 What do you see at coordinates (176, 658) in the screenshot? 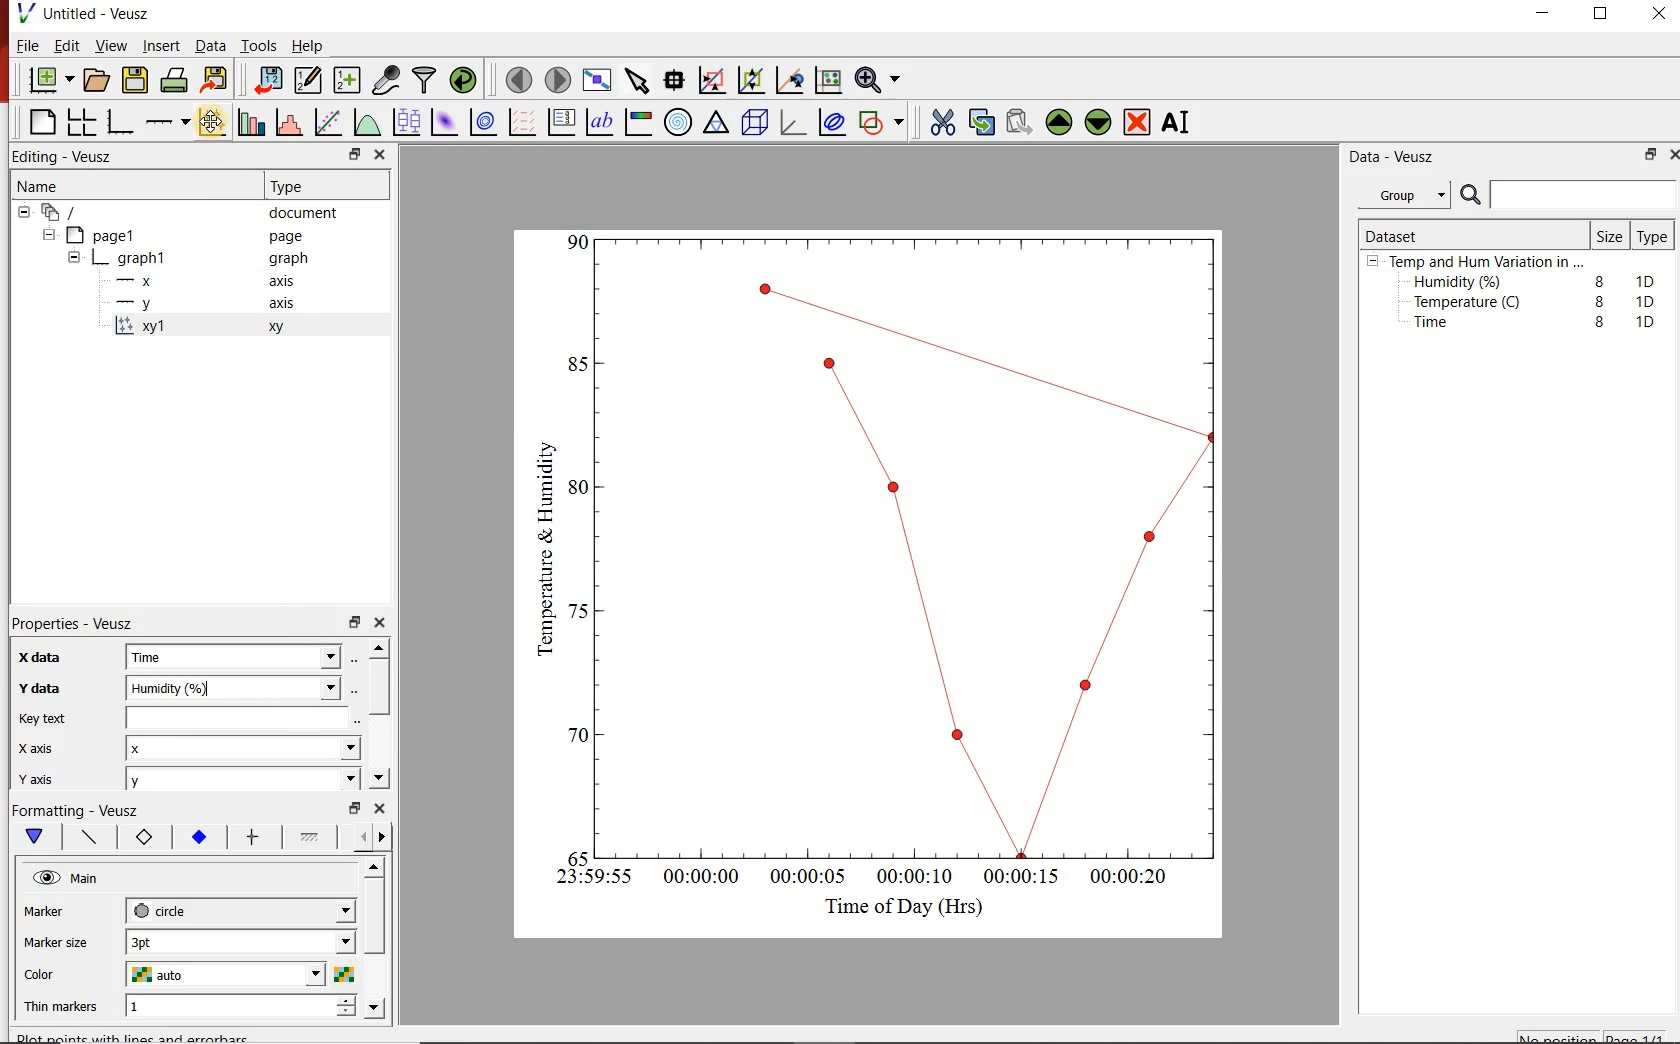
I see `Time` at bounding box center [176, 658].